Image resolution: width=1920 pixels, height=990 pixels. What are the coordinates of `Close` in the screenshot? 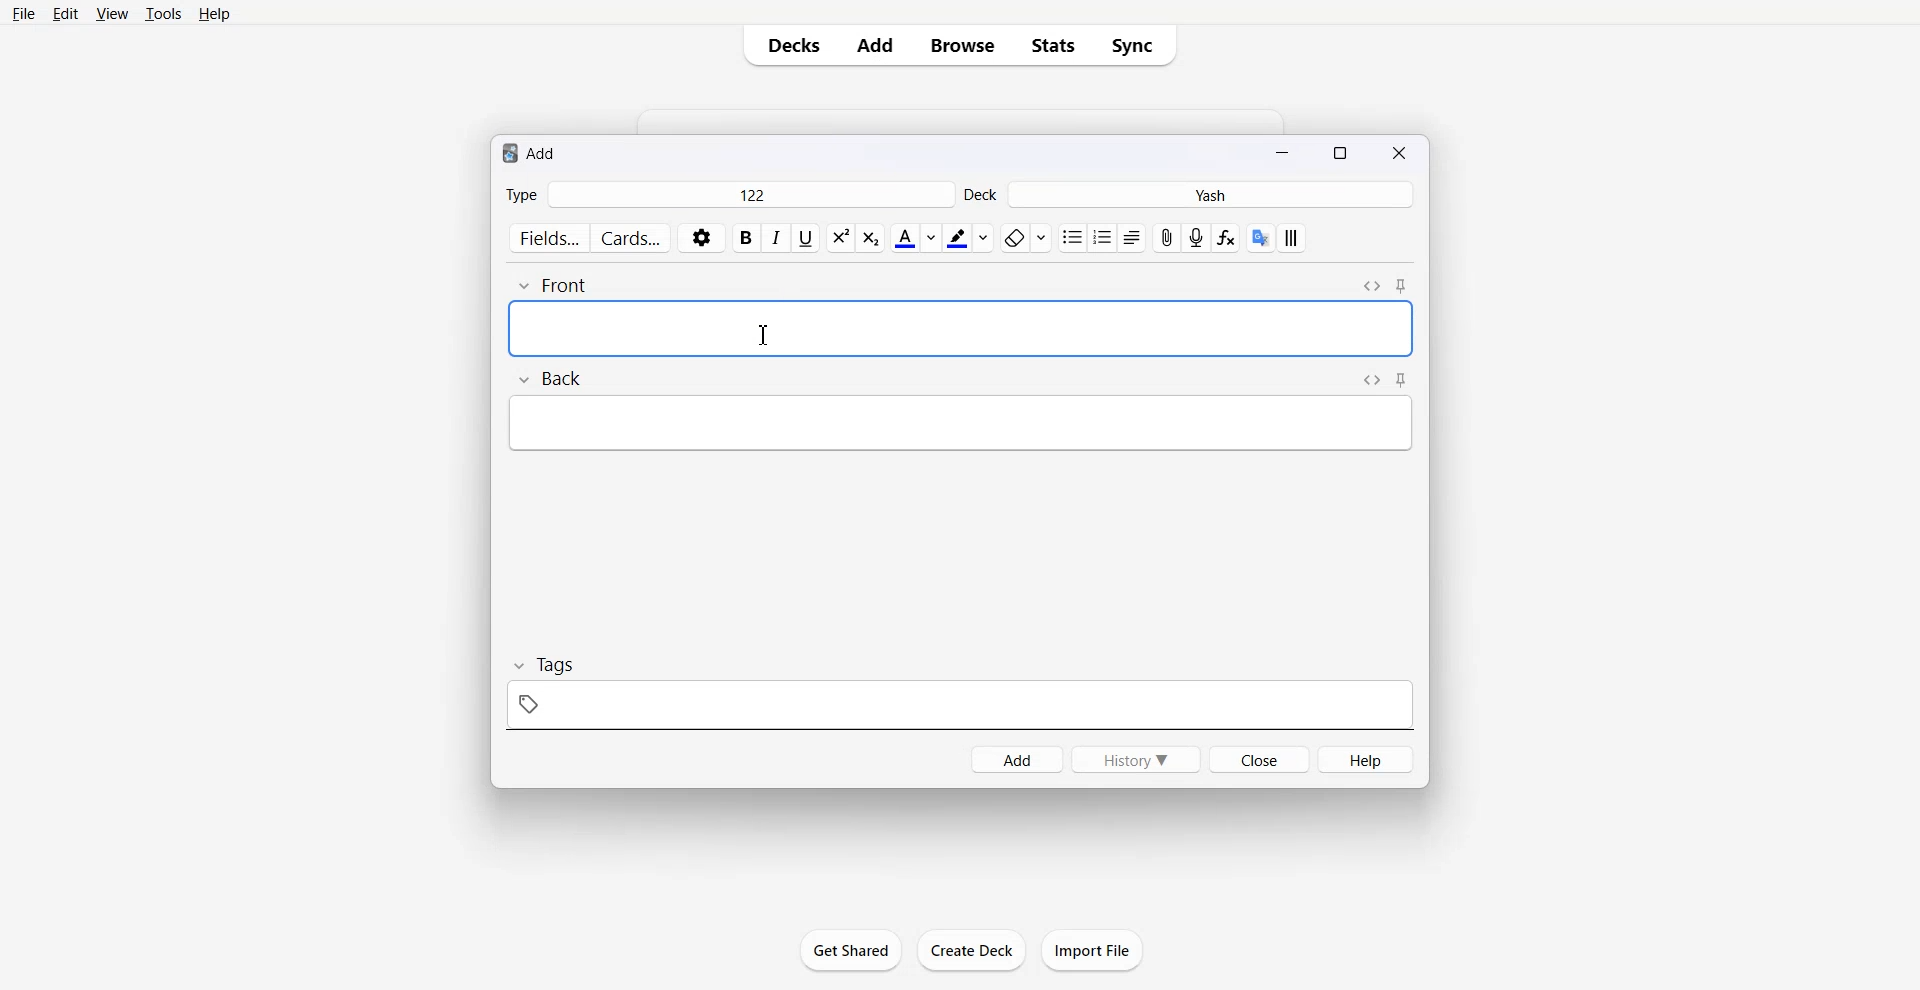 It's located at (1398, 152).